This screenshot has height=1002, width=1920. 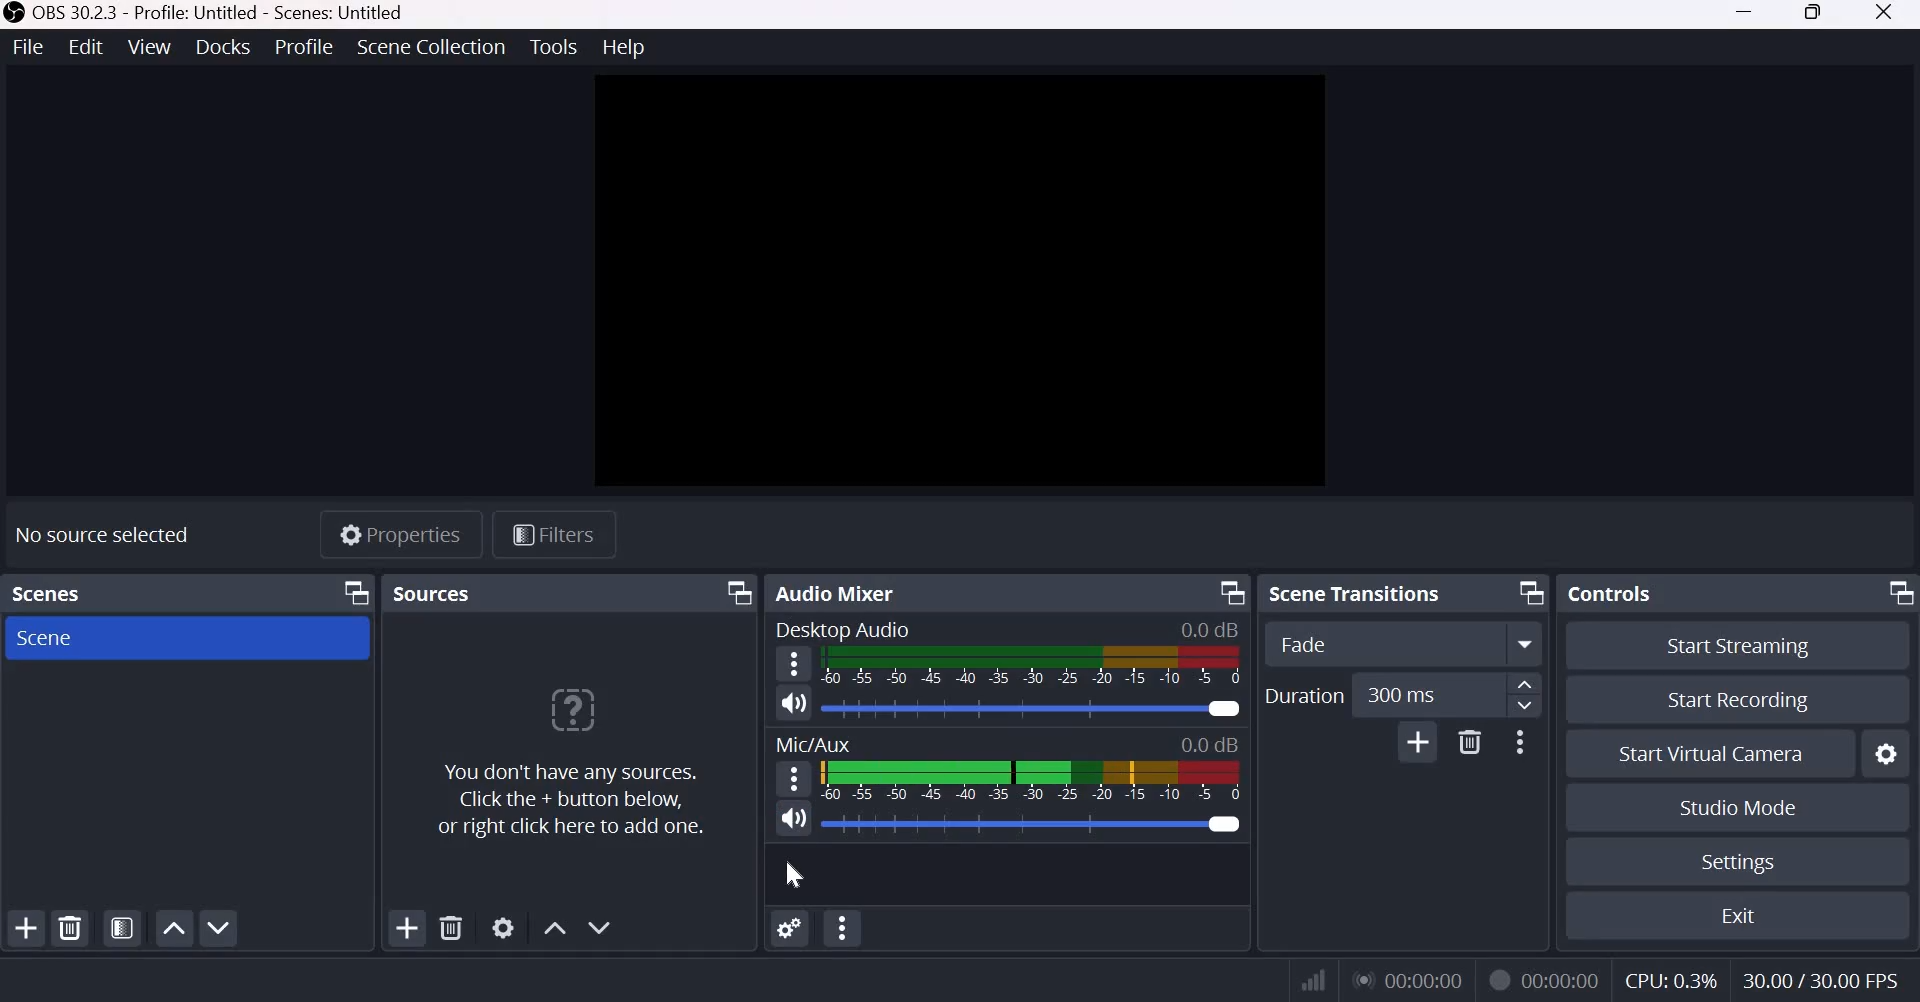 What do you see at coordinates (91, 637) in the screenshot?
I see `Scene` at bounding box center [91, 637].